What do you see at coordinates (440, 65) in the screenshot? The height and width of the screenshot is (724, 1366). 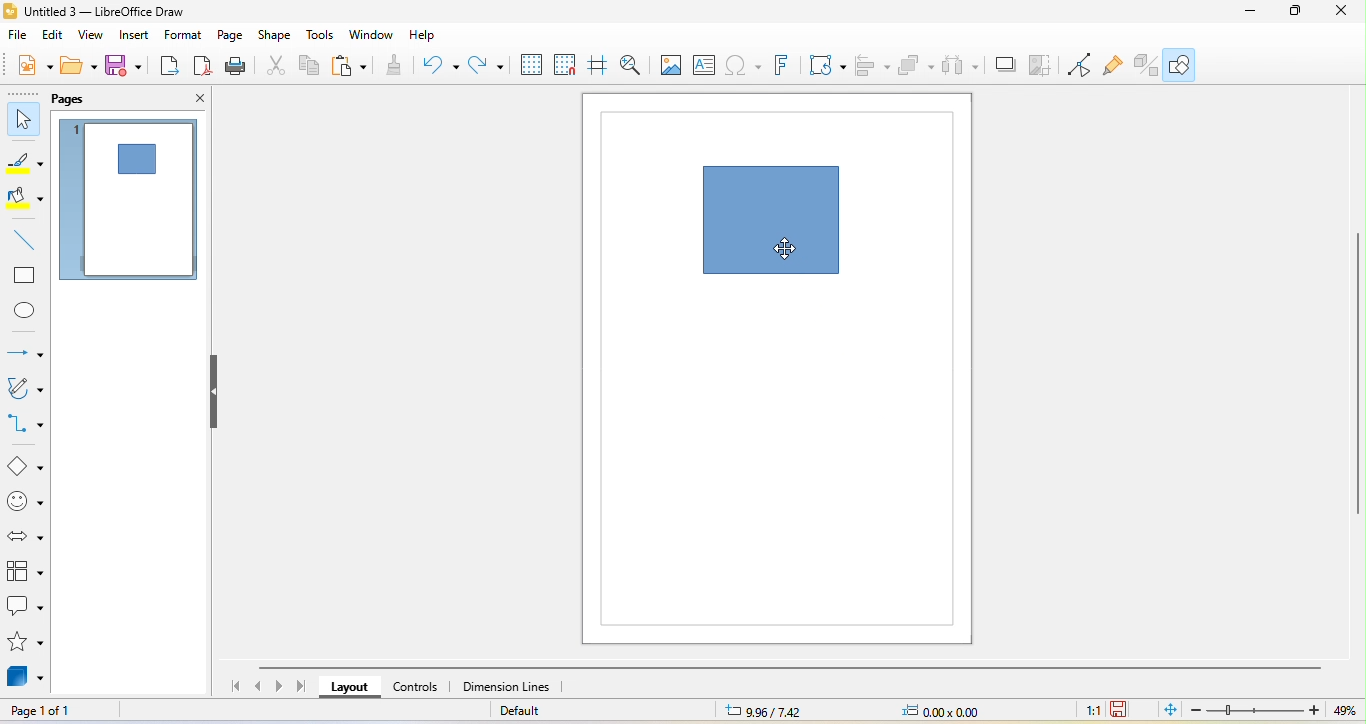 I see `undo` at bounding box center [440, 65].